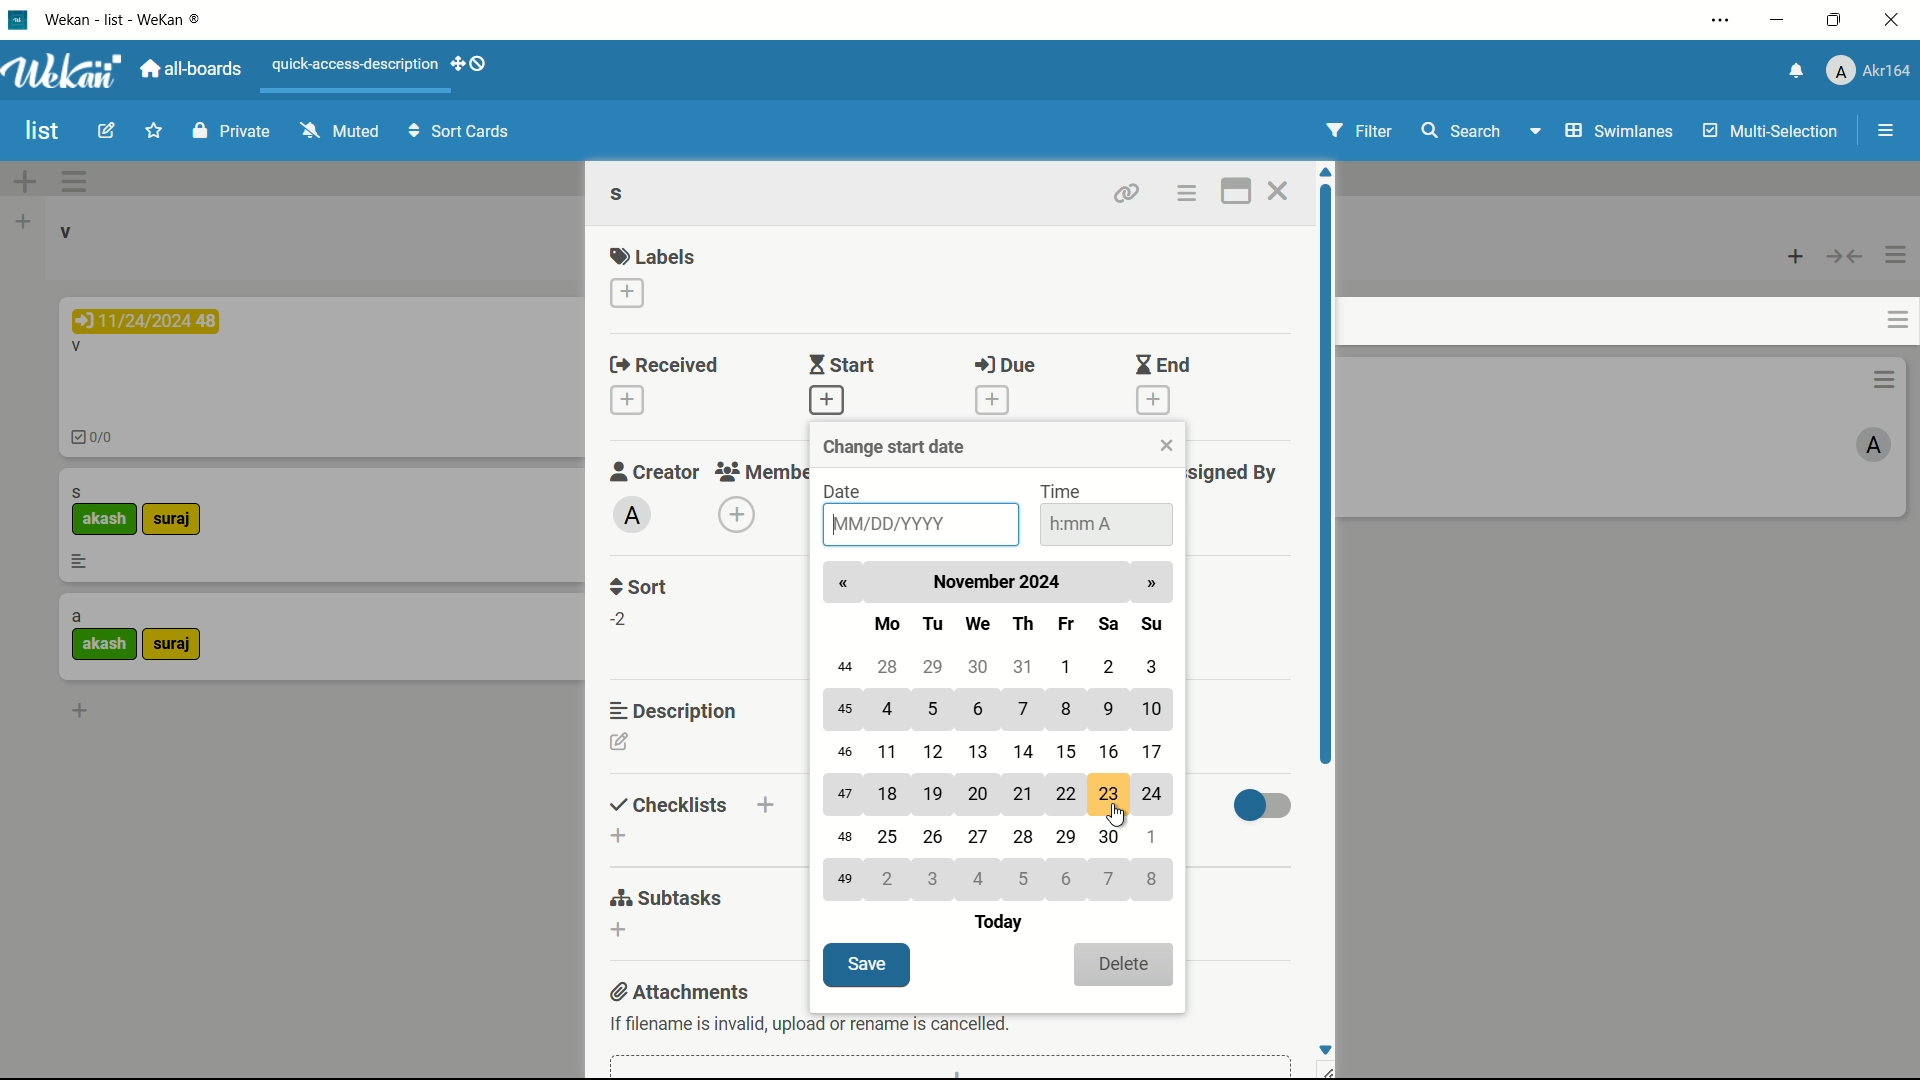 Image resolution: width=1920 pixels, height=1080 pixels. Describe the element at coordinates (105, 644) in the screenshot. I see `label-1` at that location.